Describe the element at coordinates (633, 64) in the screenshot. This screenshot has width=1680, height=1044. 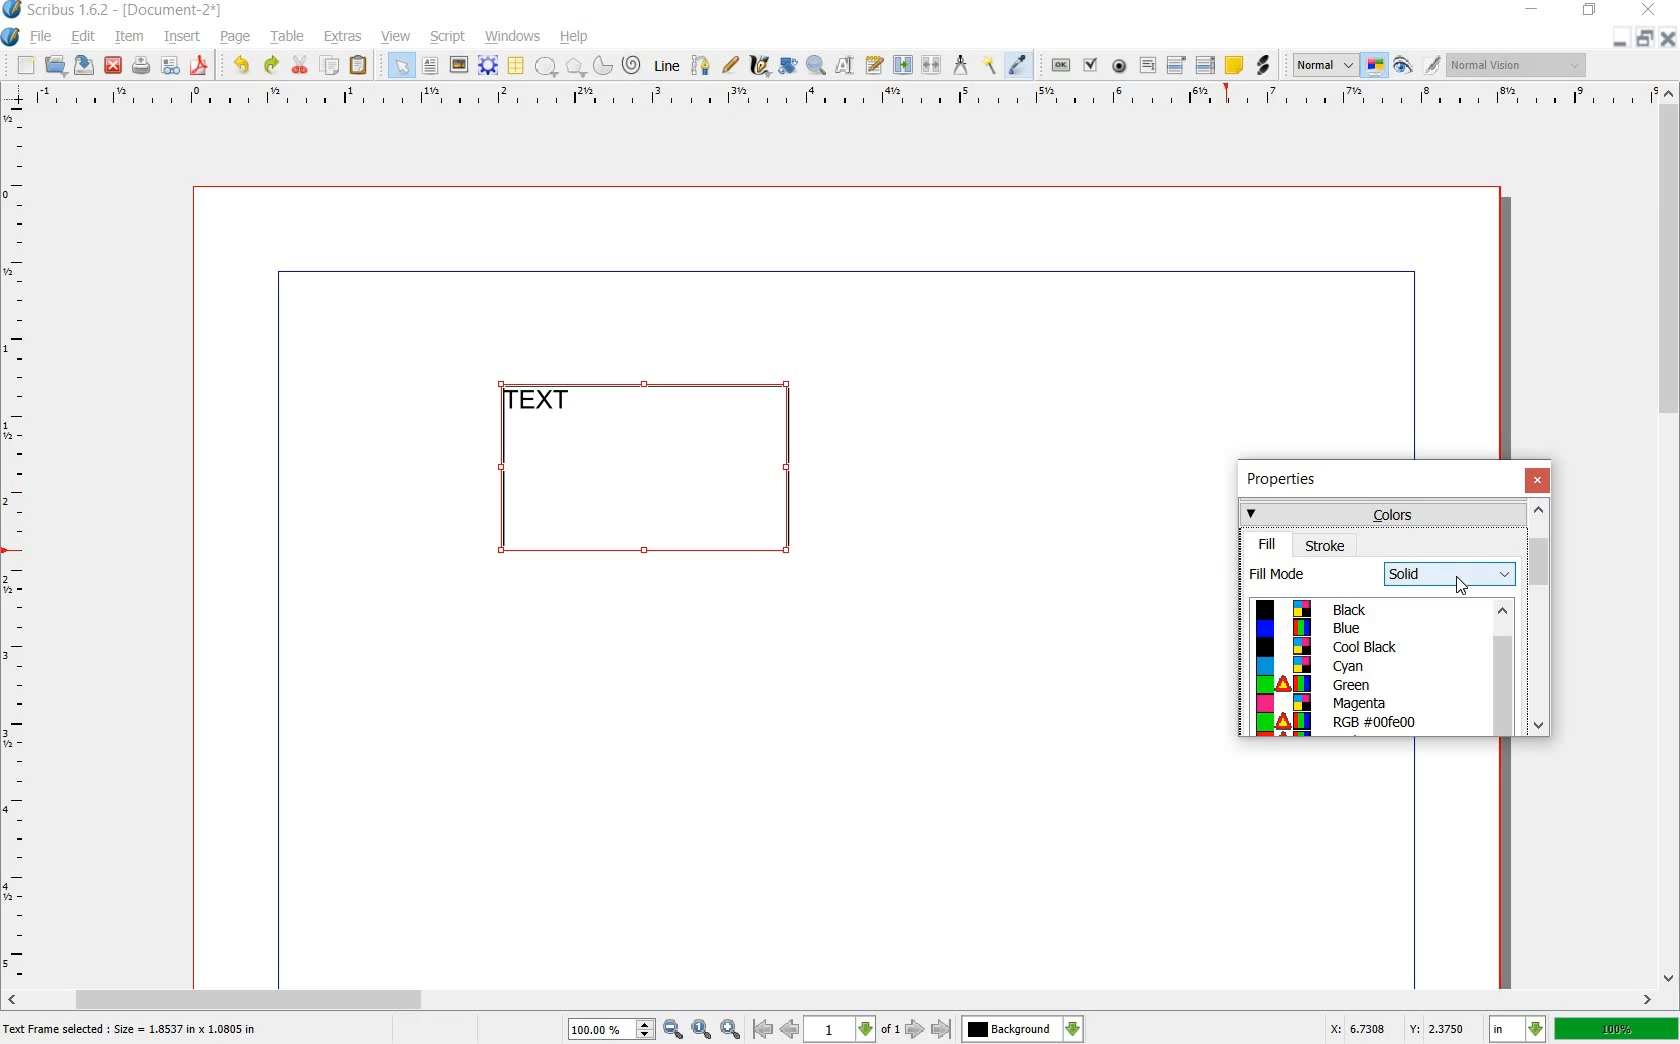
I see `spiral` at that location.